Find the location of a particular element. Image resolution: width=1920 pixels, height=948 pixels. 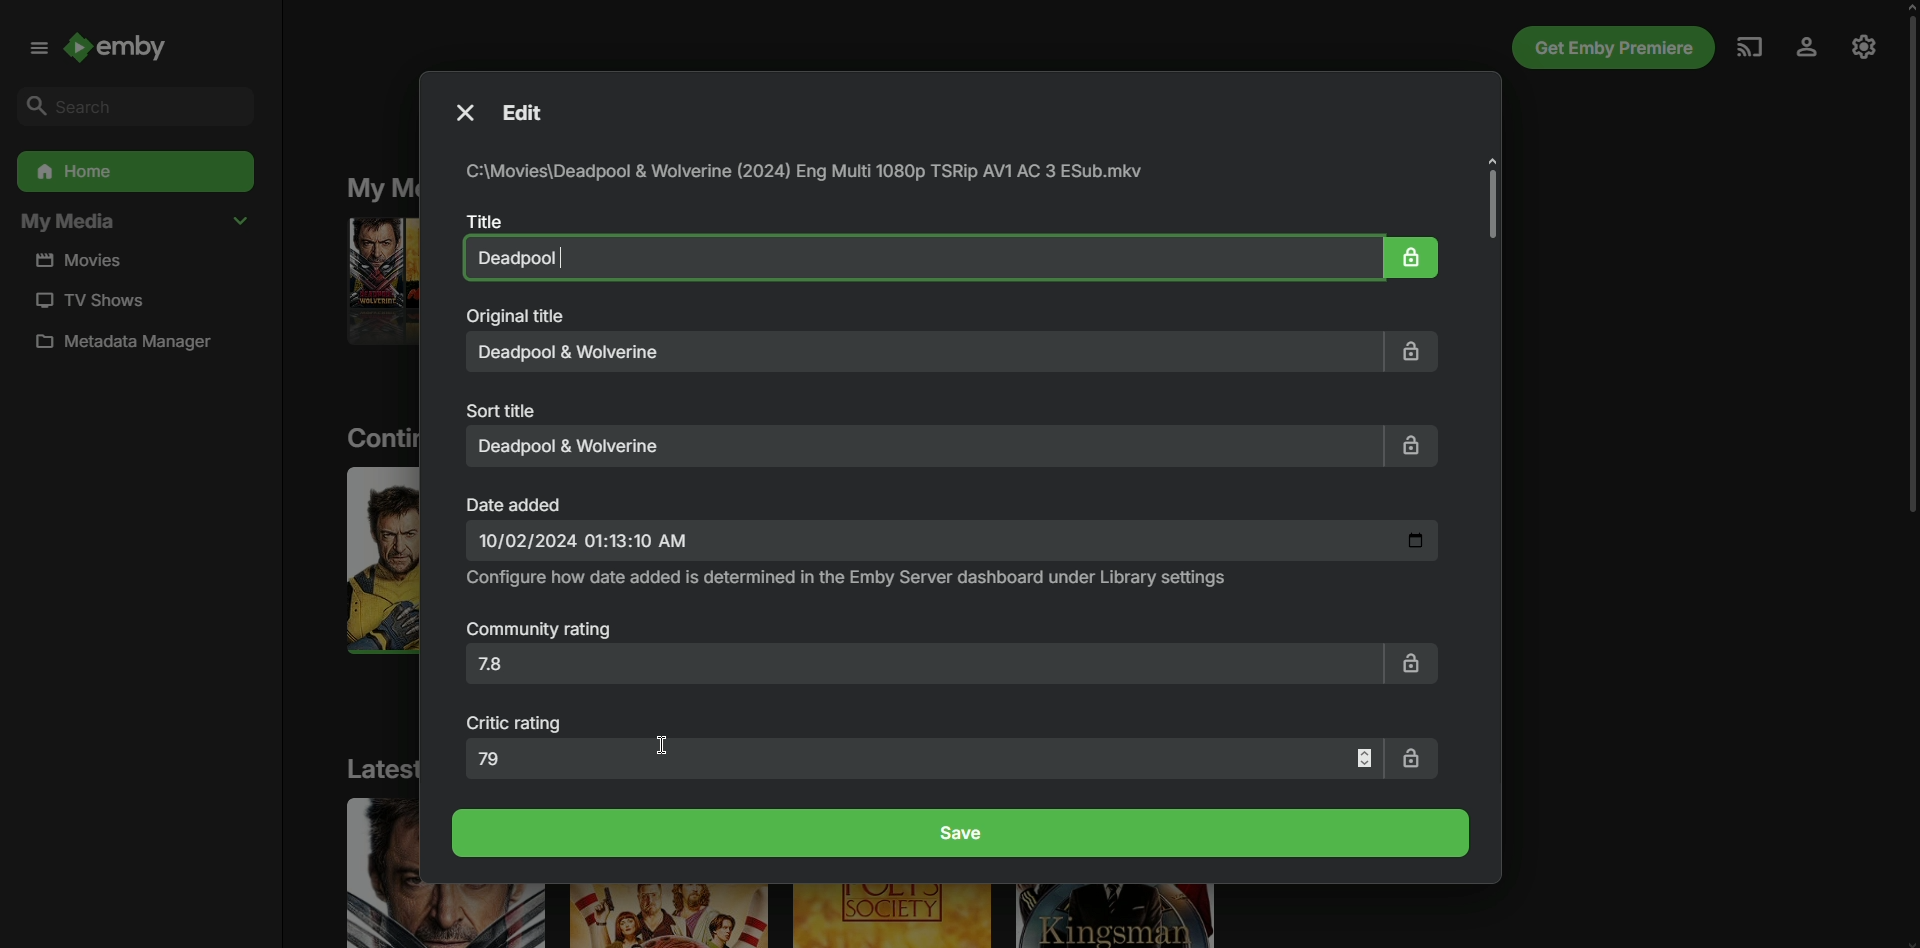

Lock is located at coordinates (1413, 255).